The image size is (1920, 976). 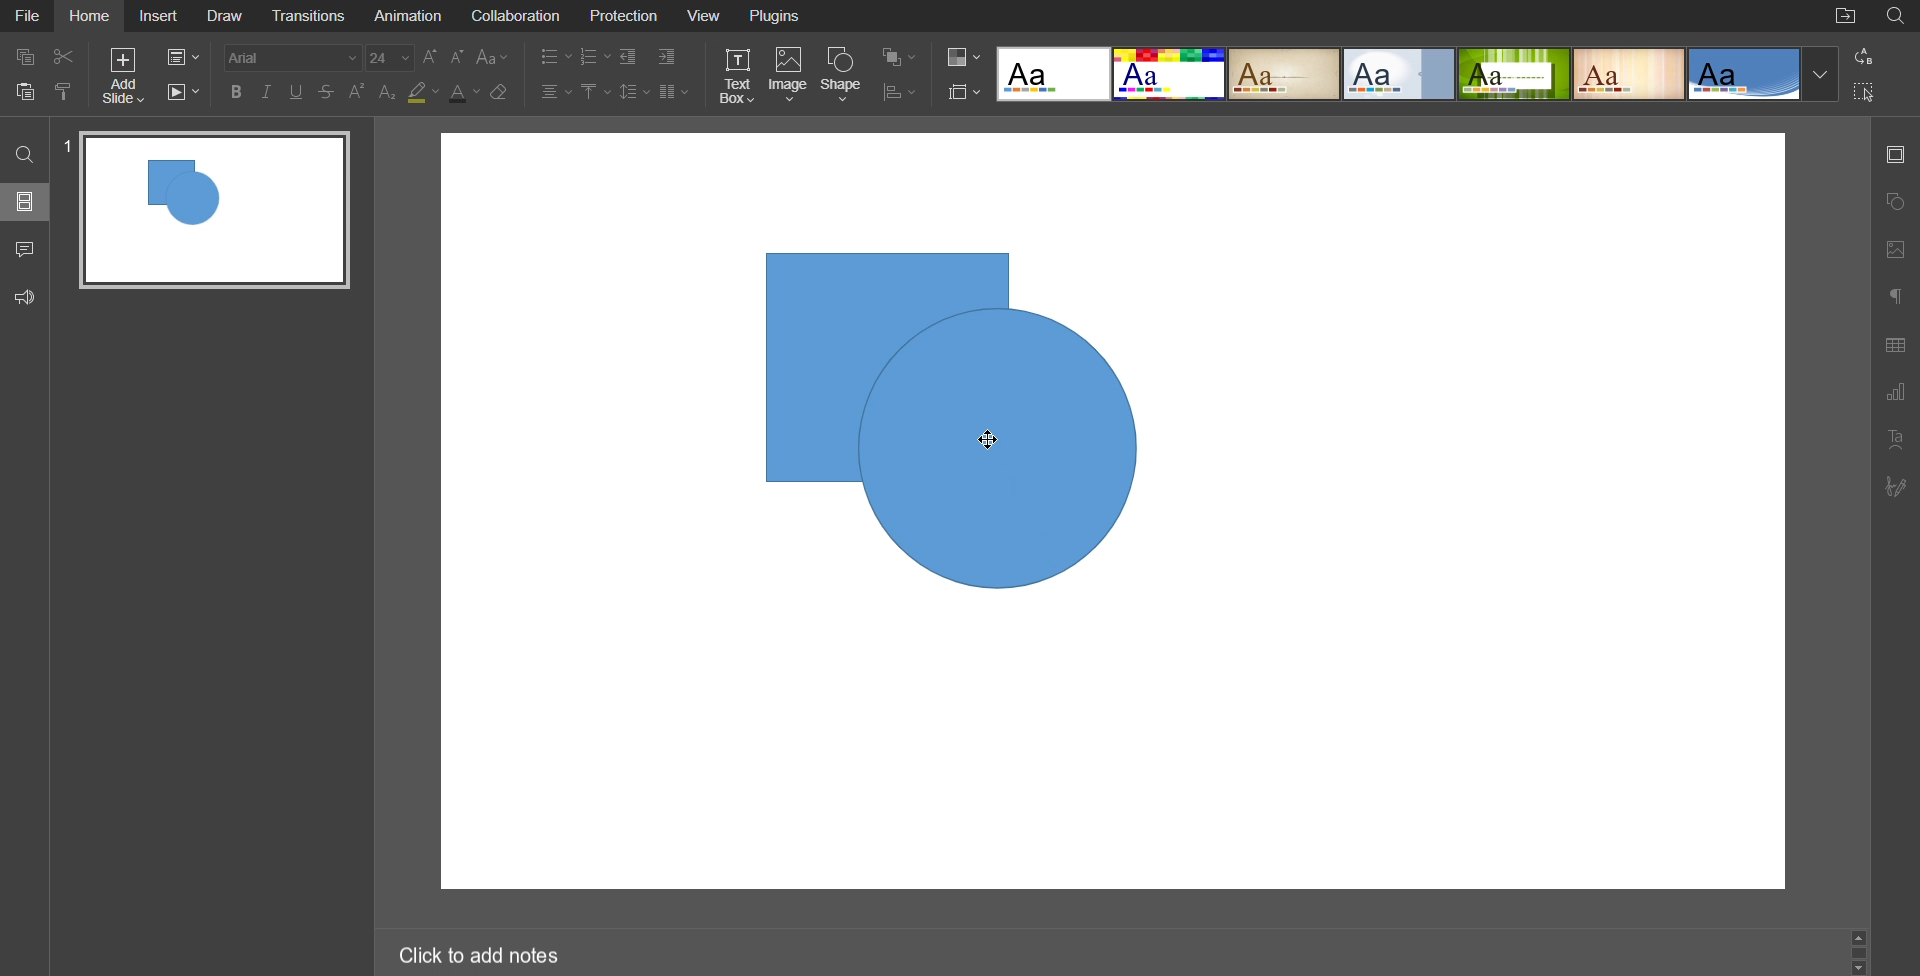 I want to click on Replace, so click(x=1862, y=56).